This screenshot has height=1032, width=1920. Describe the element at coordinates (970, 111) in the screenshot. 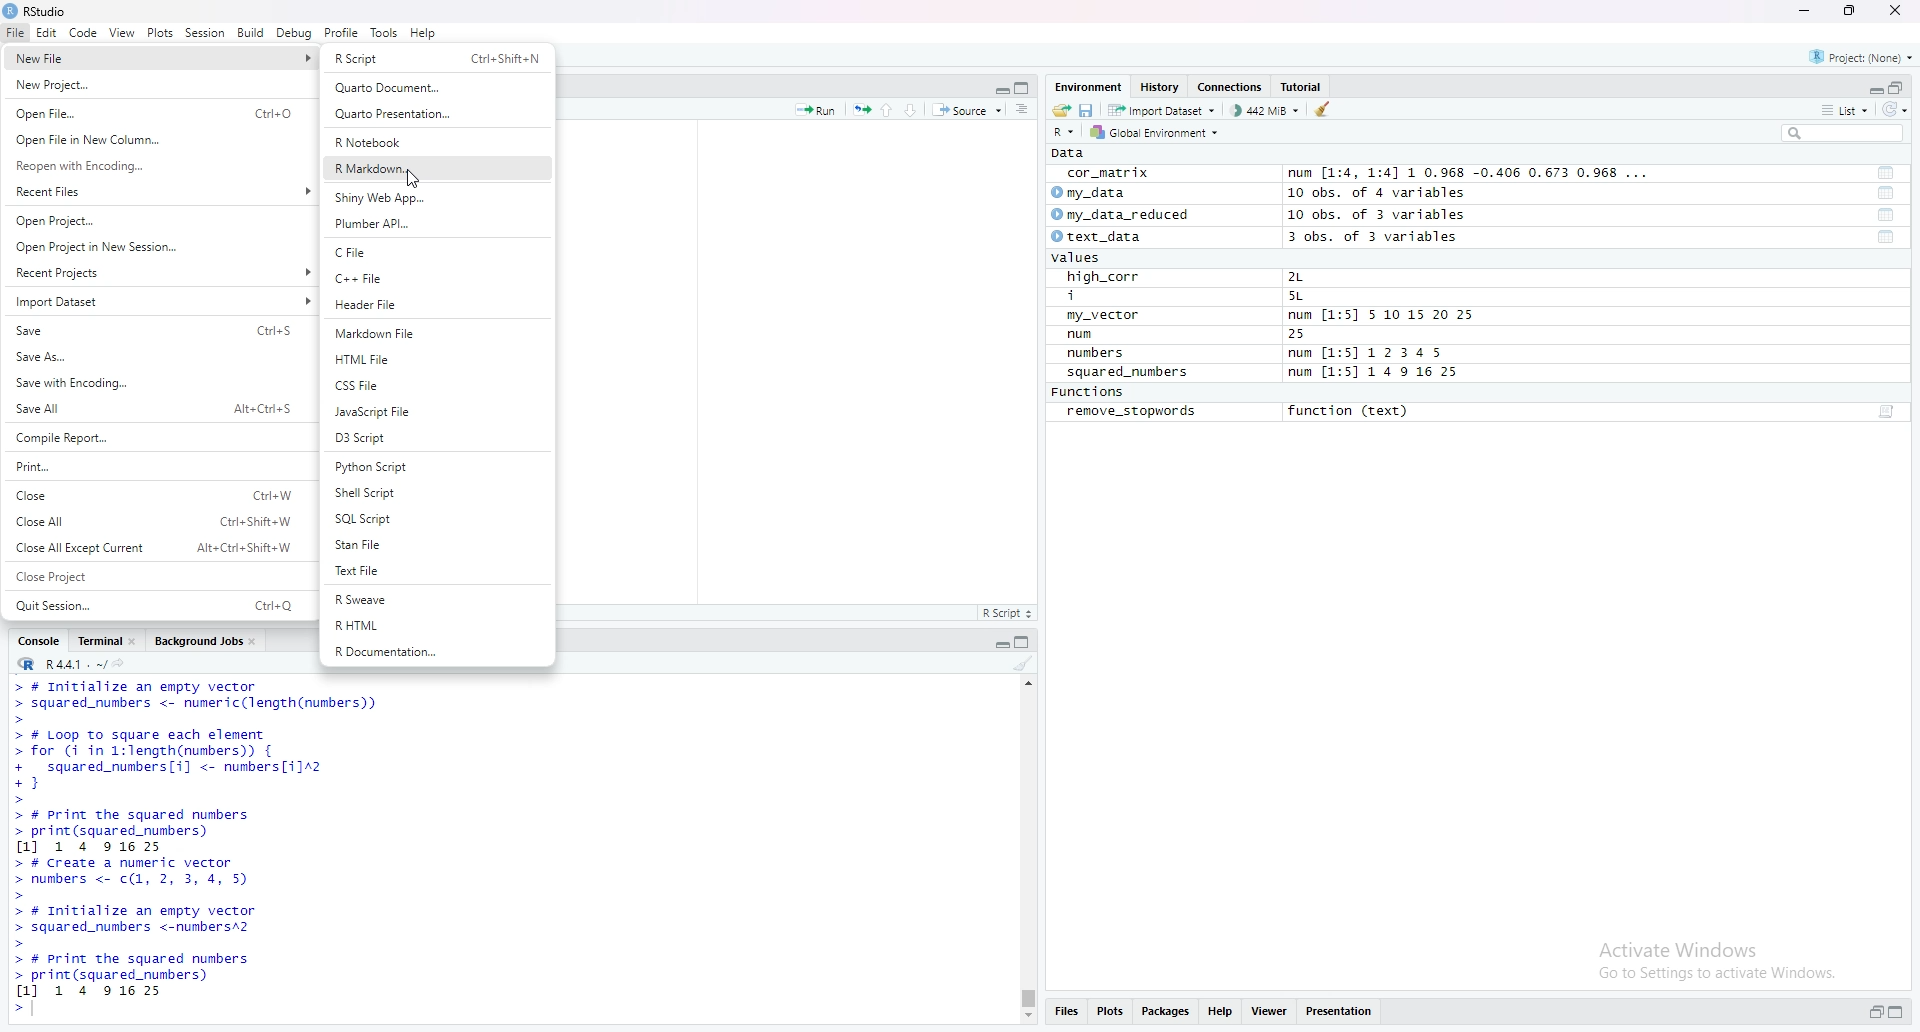

I see `Source` at that location.